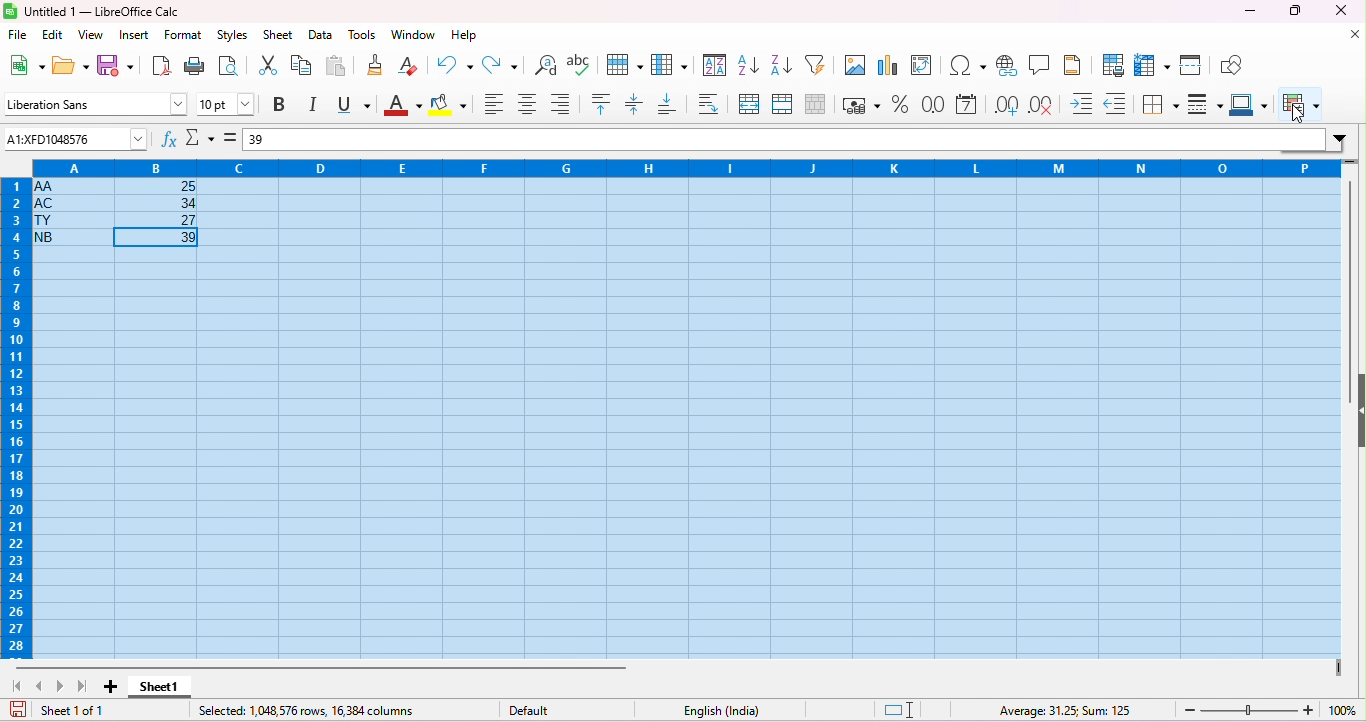 This screenshot has width=1366, height=722. What do you see at coordinates (194, 65) in the screenshot?
I see `print` at bounding box center [194, 65].